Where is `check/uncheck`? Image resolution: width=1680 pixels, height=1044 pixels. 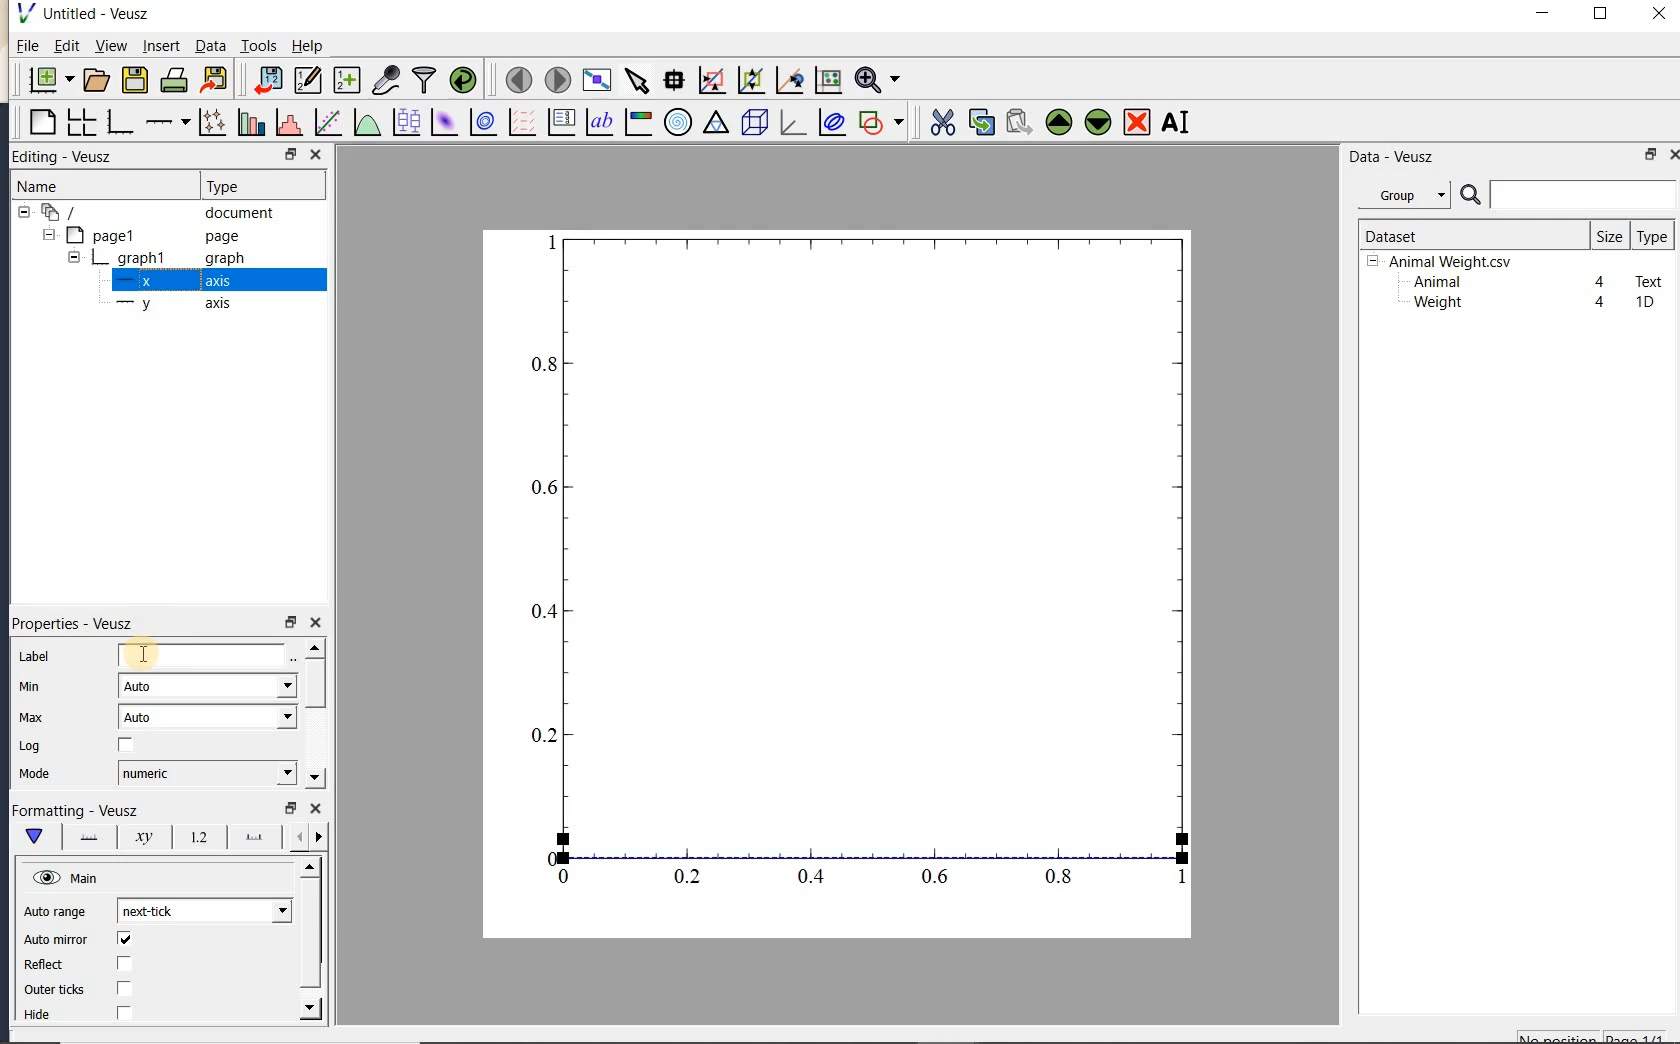
check/uncheck is located at coordinates (126, 746).